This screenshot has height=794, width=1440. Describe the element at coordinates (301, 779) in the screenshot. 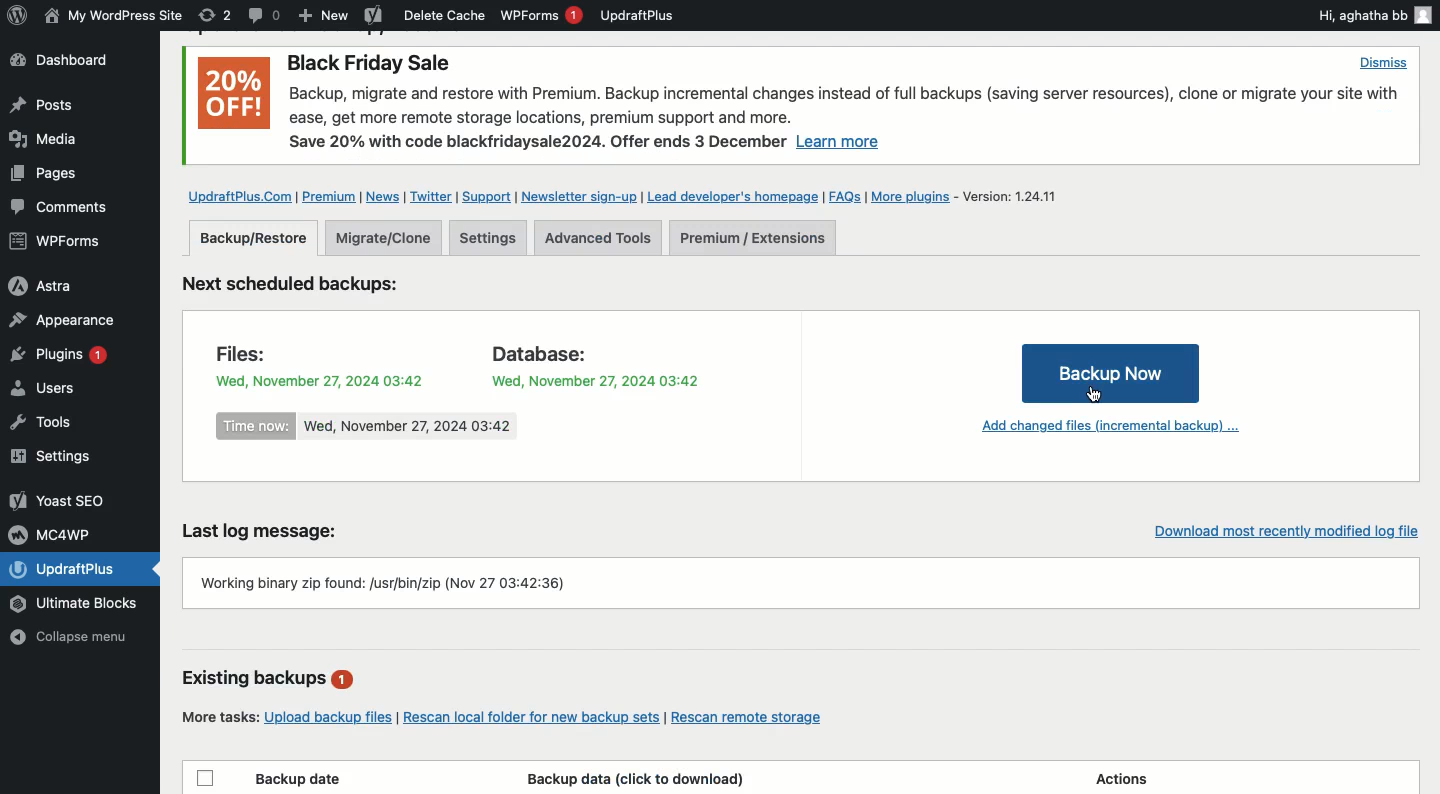

I see `Backup date` at that location.